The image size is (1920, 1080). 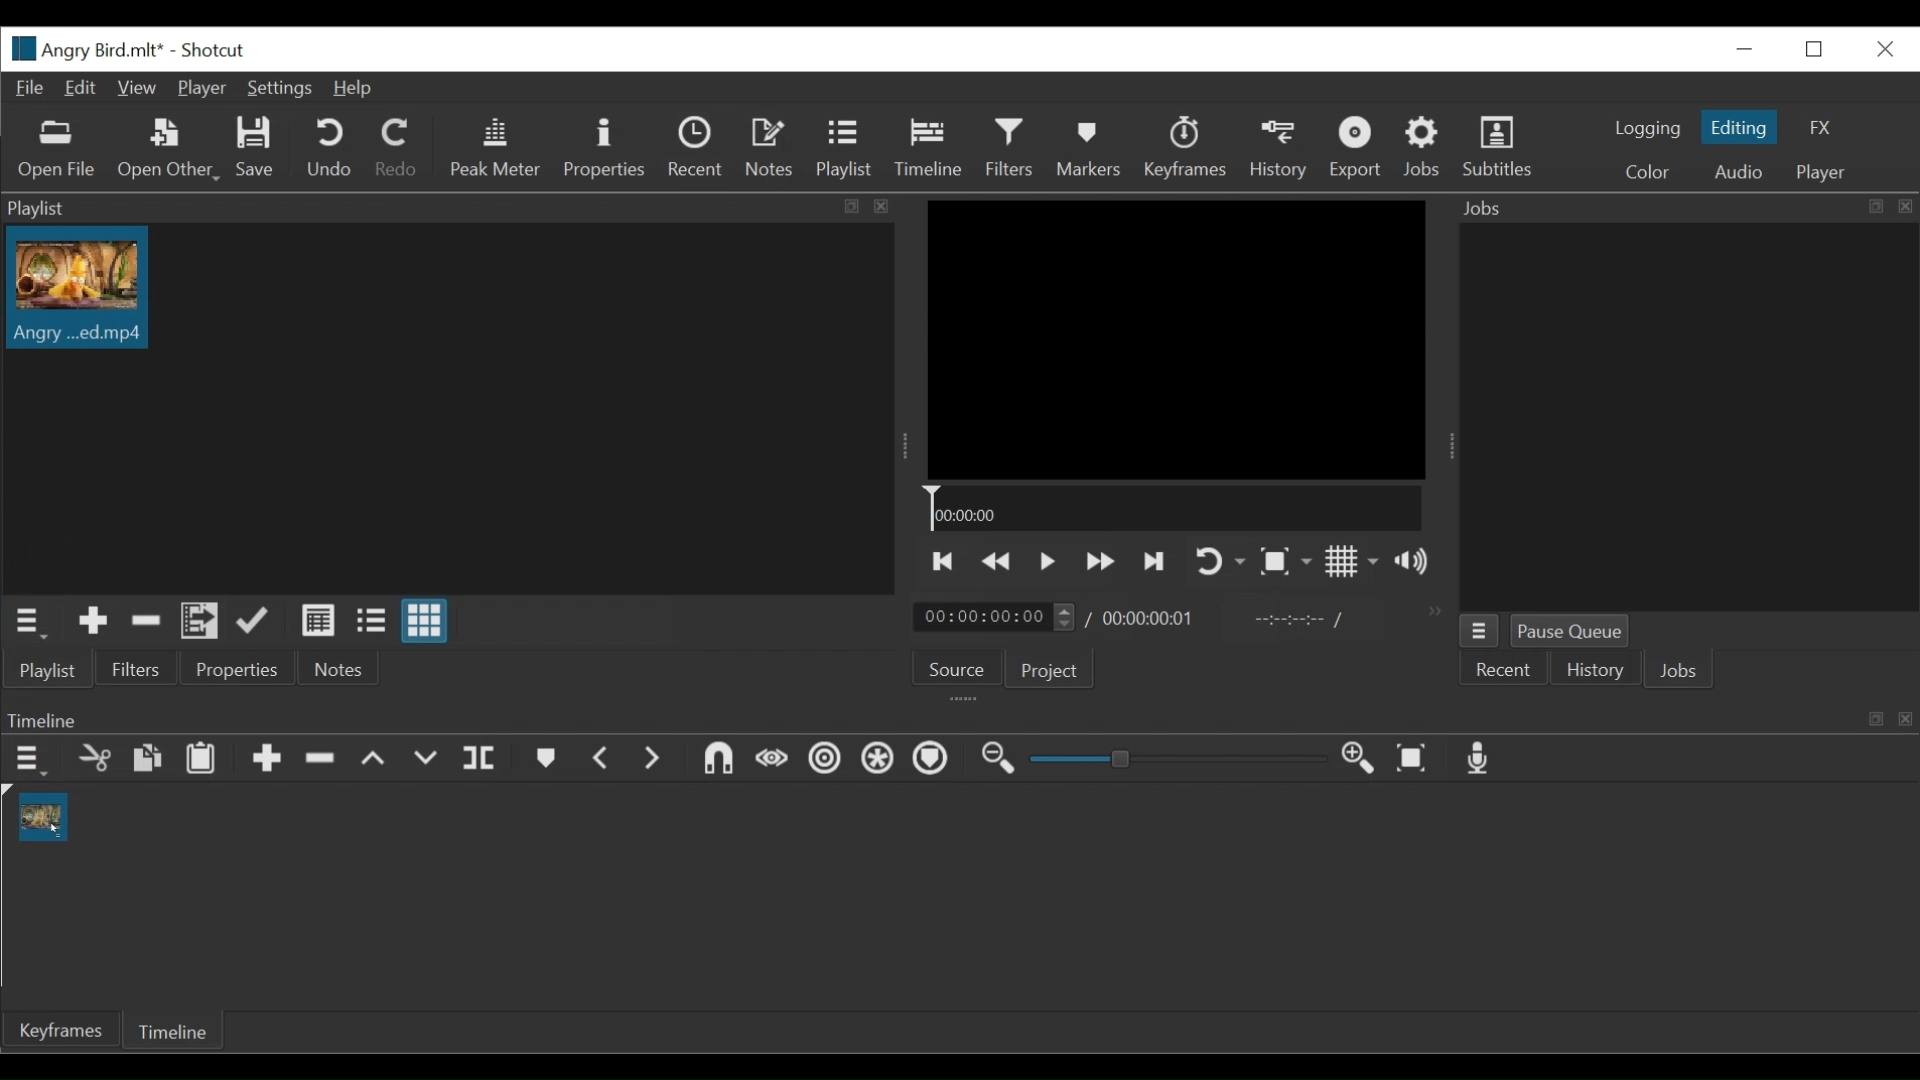 I want to click on Recent, so click(x=1503, y=671).